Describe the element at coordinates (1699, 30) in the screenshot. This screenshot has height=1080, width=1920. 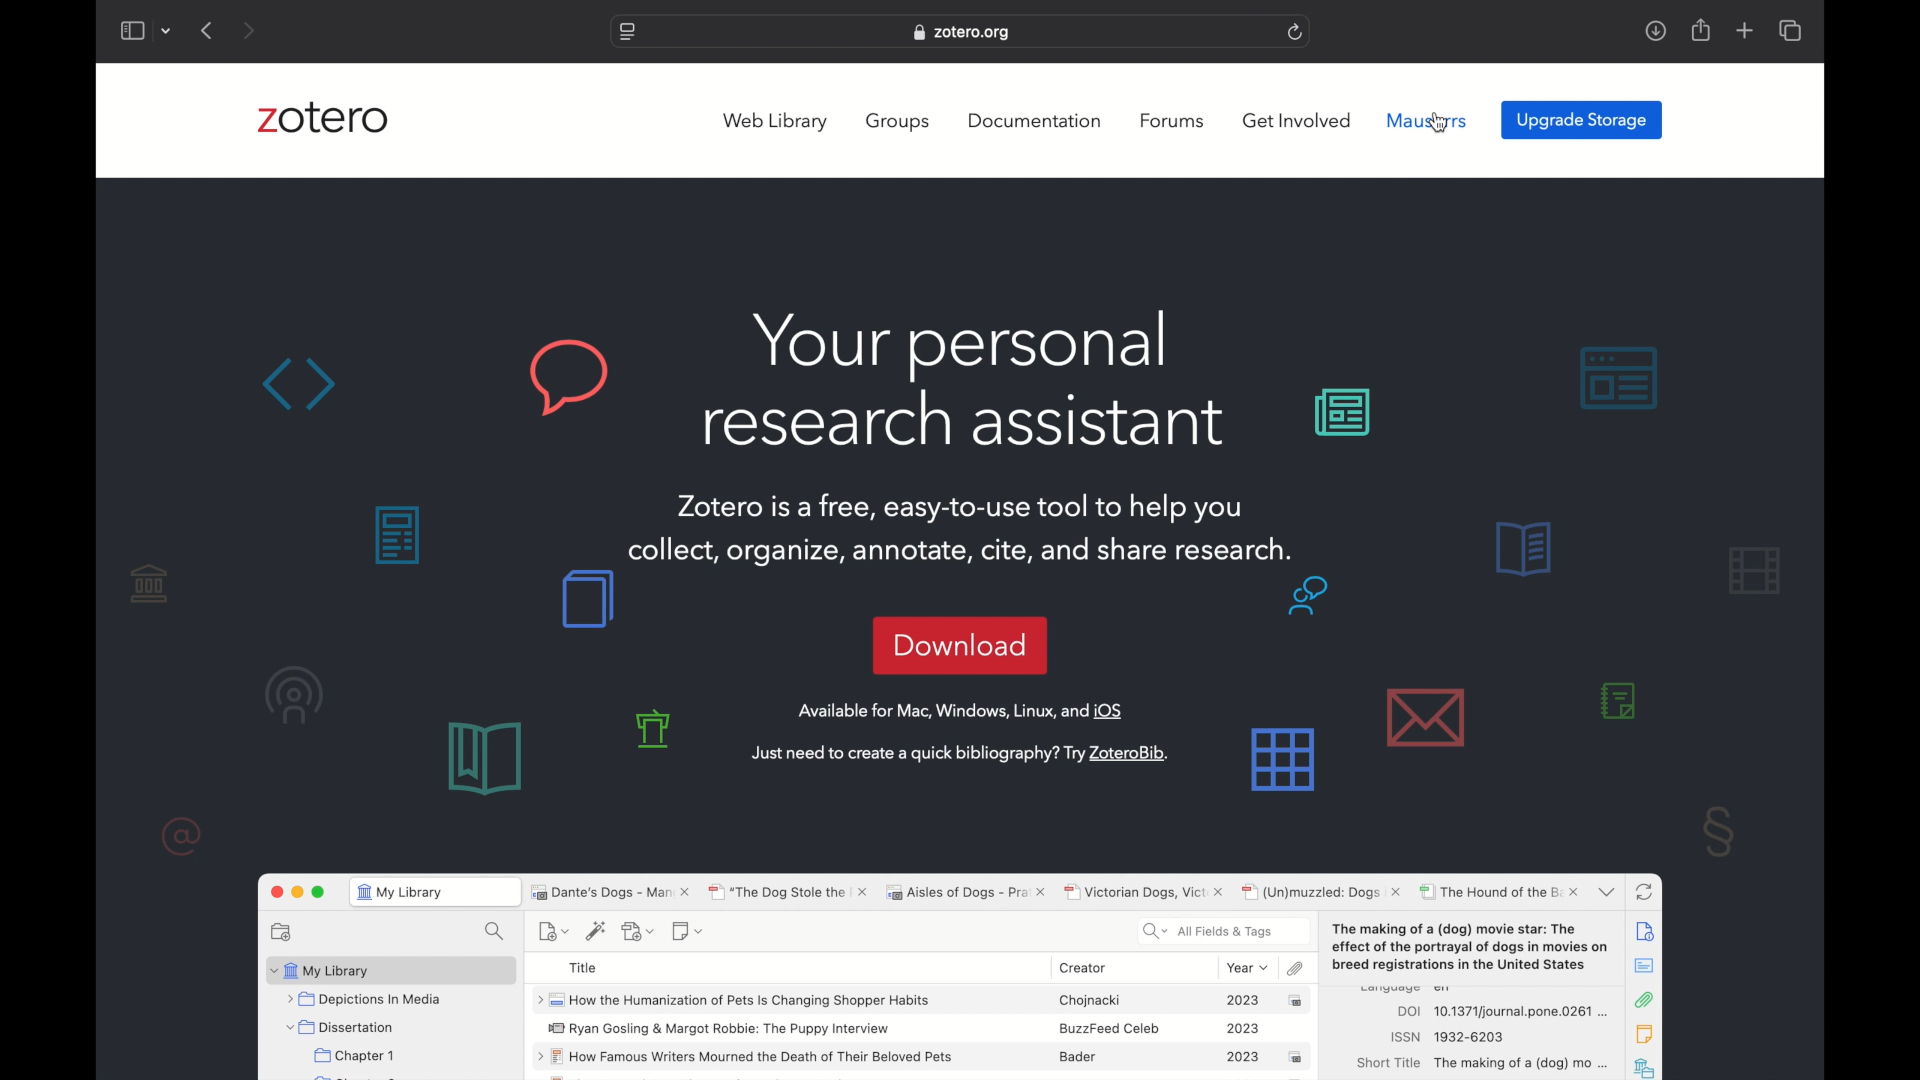
I see `share` at that location.